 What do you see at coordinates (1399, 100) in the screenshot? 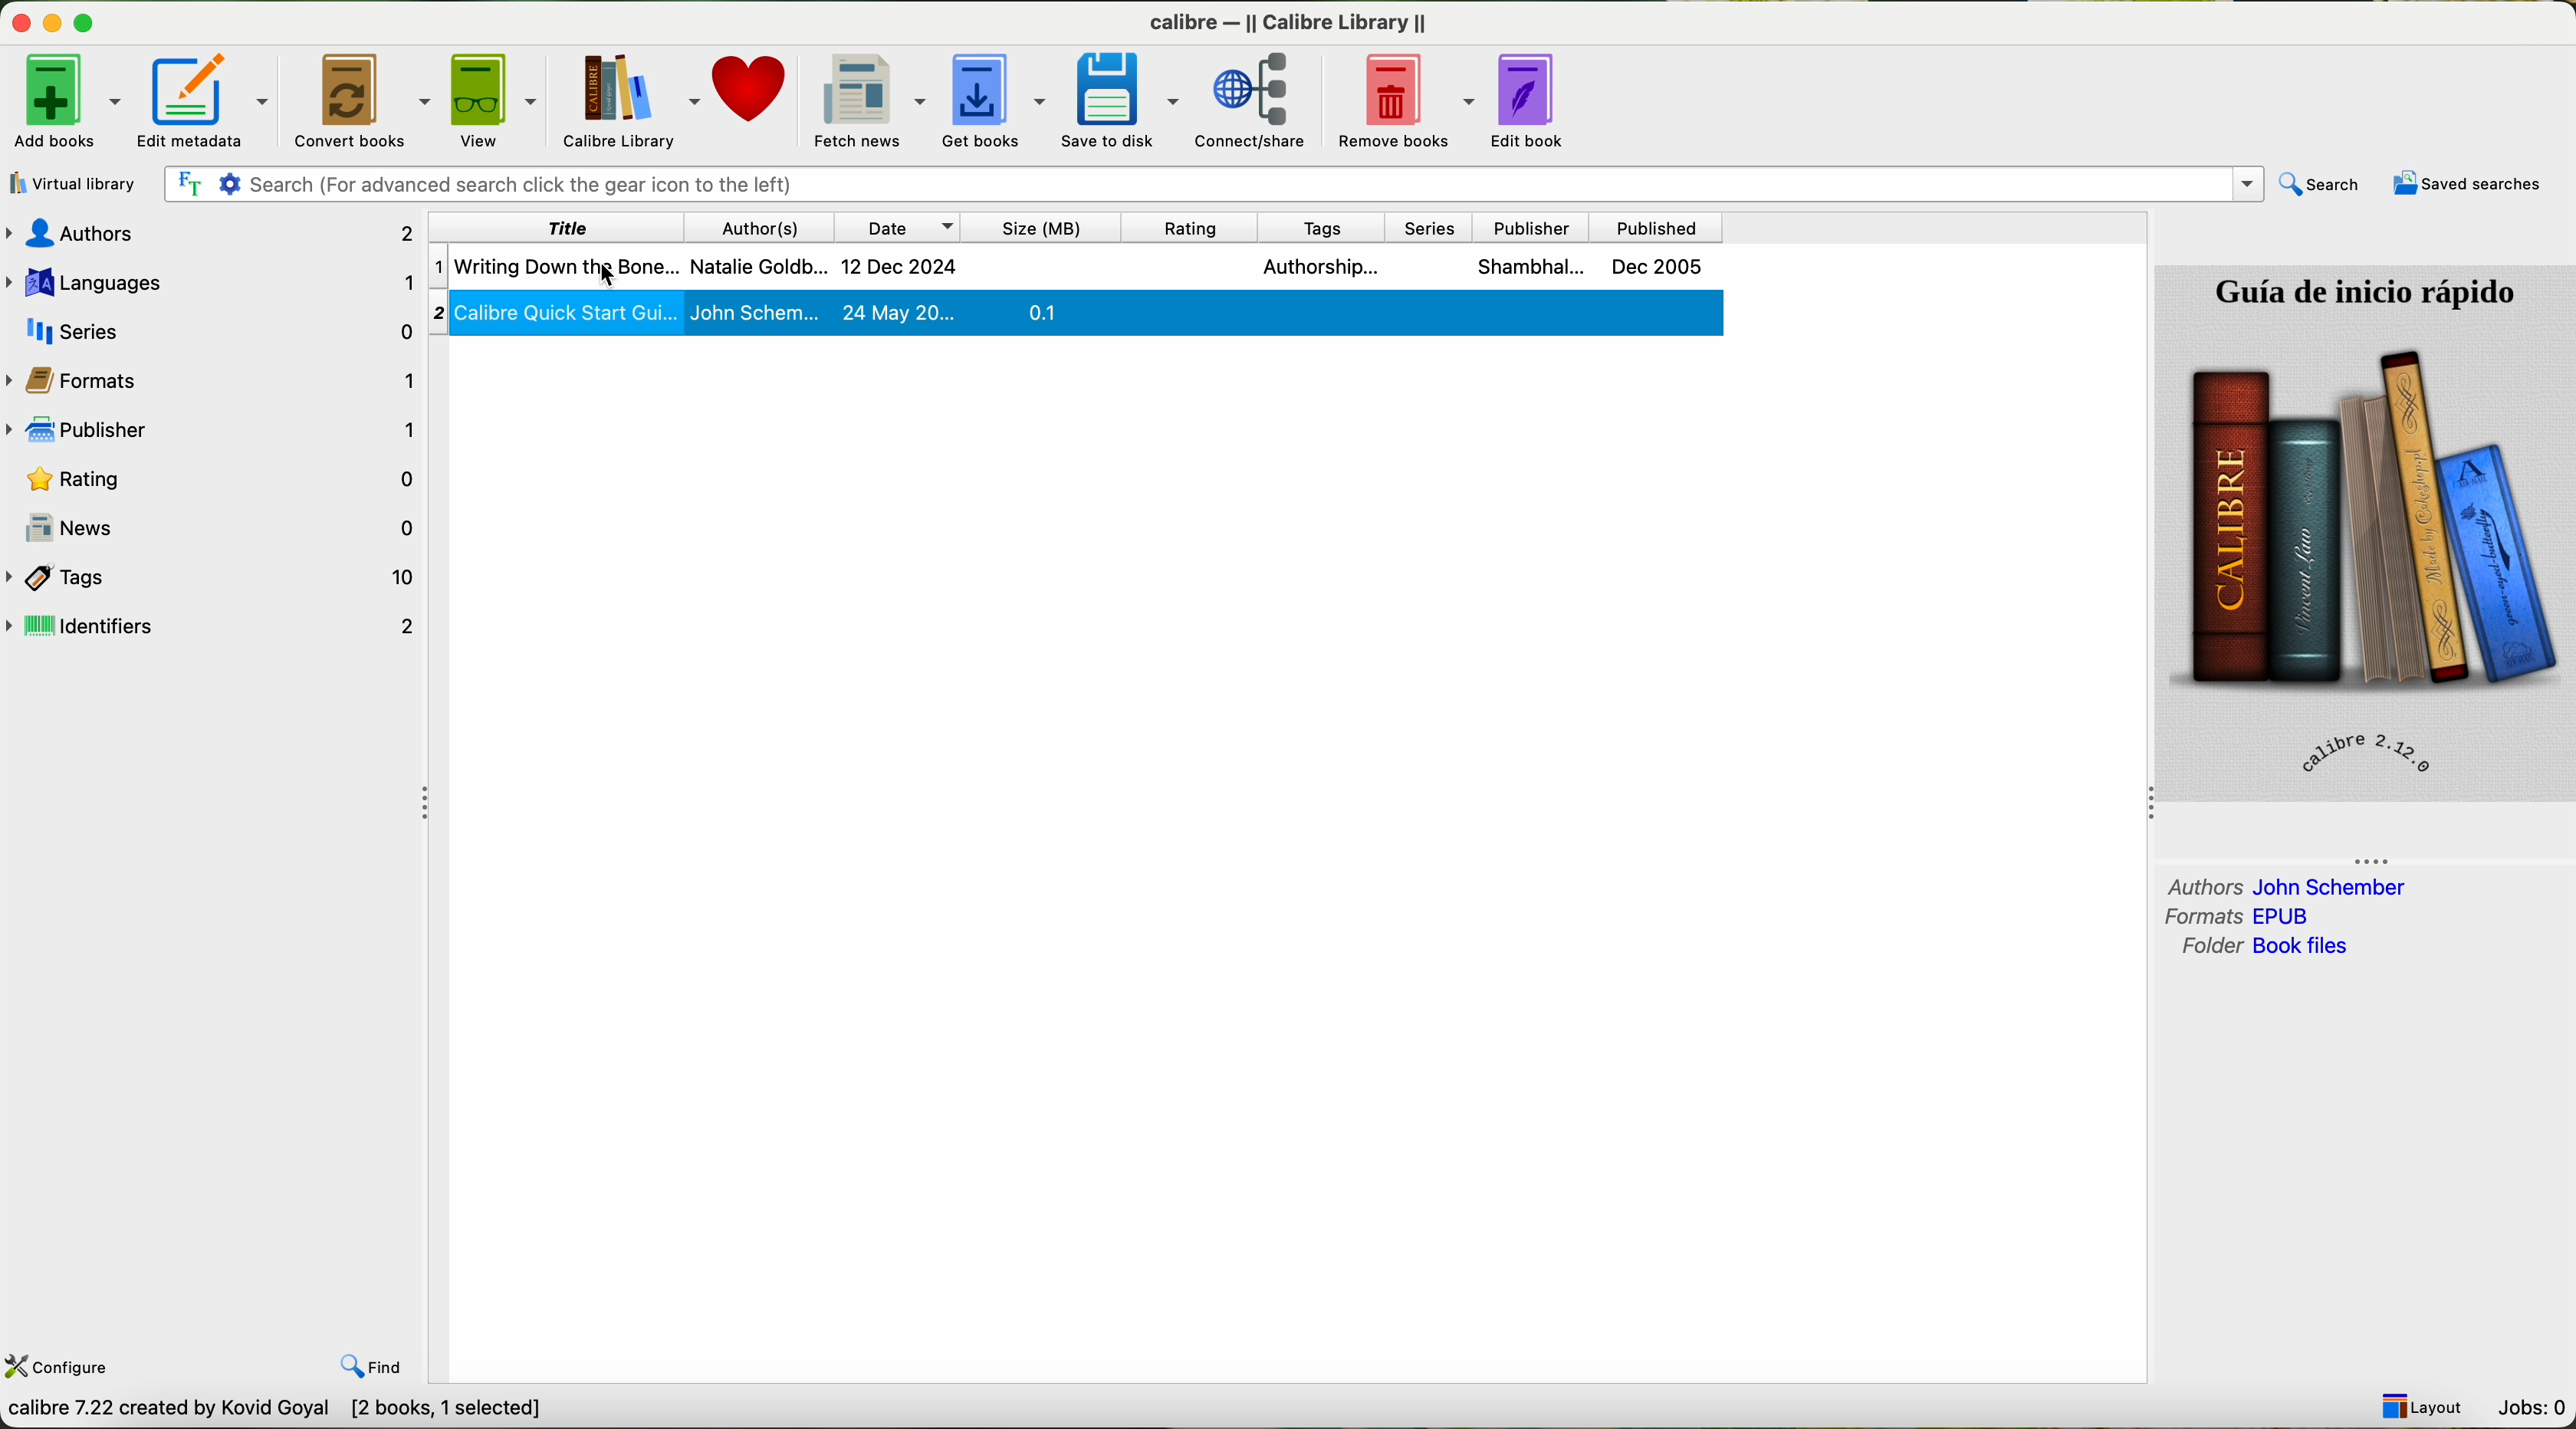
I see `remove books` at bounding box center [1399, 100].